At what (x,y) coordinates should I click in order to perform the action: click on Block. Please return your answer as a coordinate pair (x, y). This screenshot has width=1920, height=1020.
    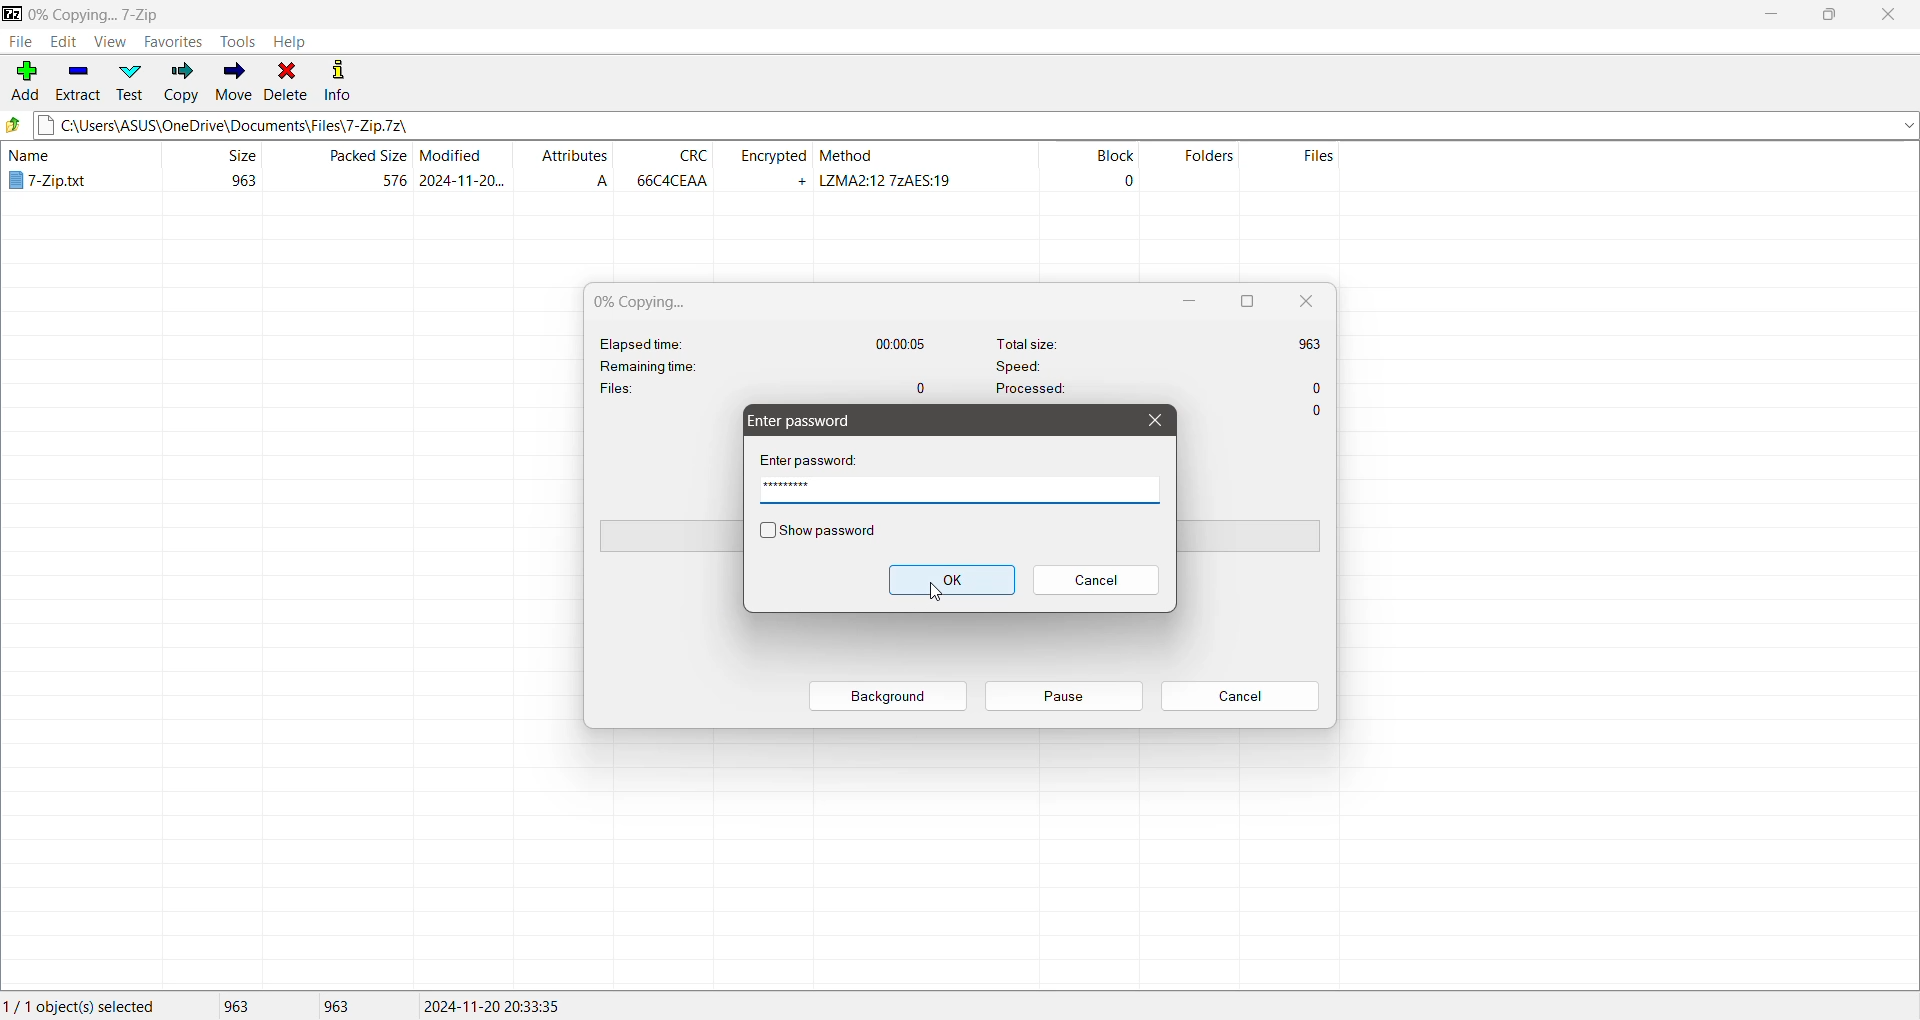
    Looking at the image, I should click on (1088, 169).